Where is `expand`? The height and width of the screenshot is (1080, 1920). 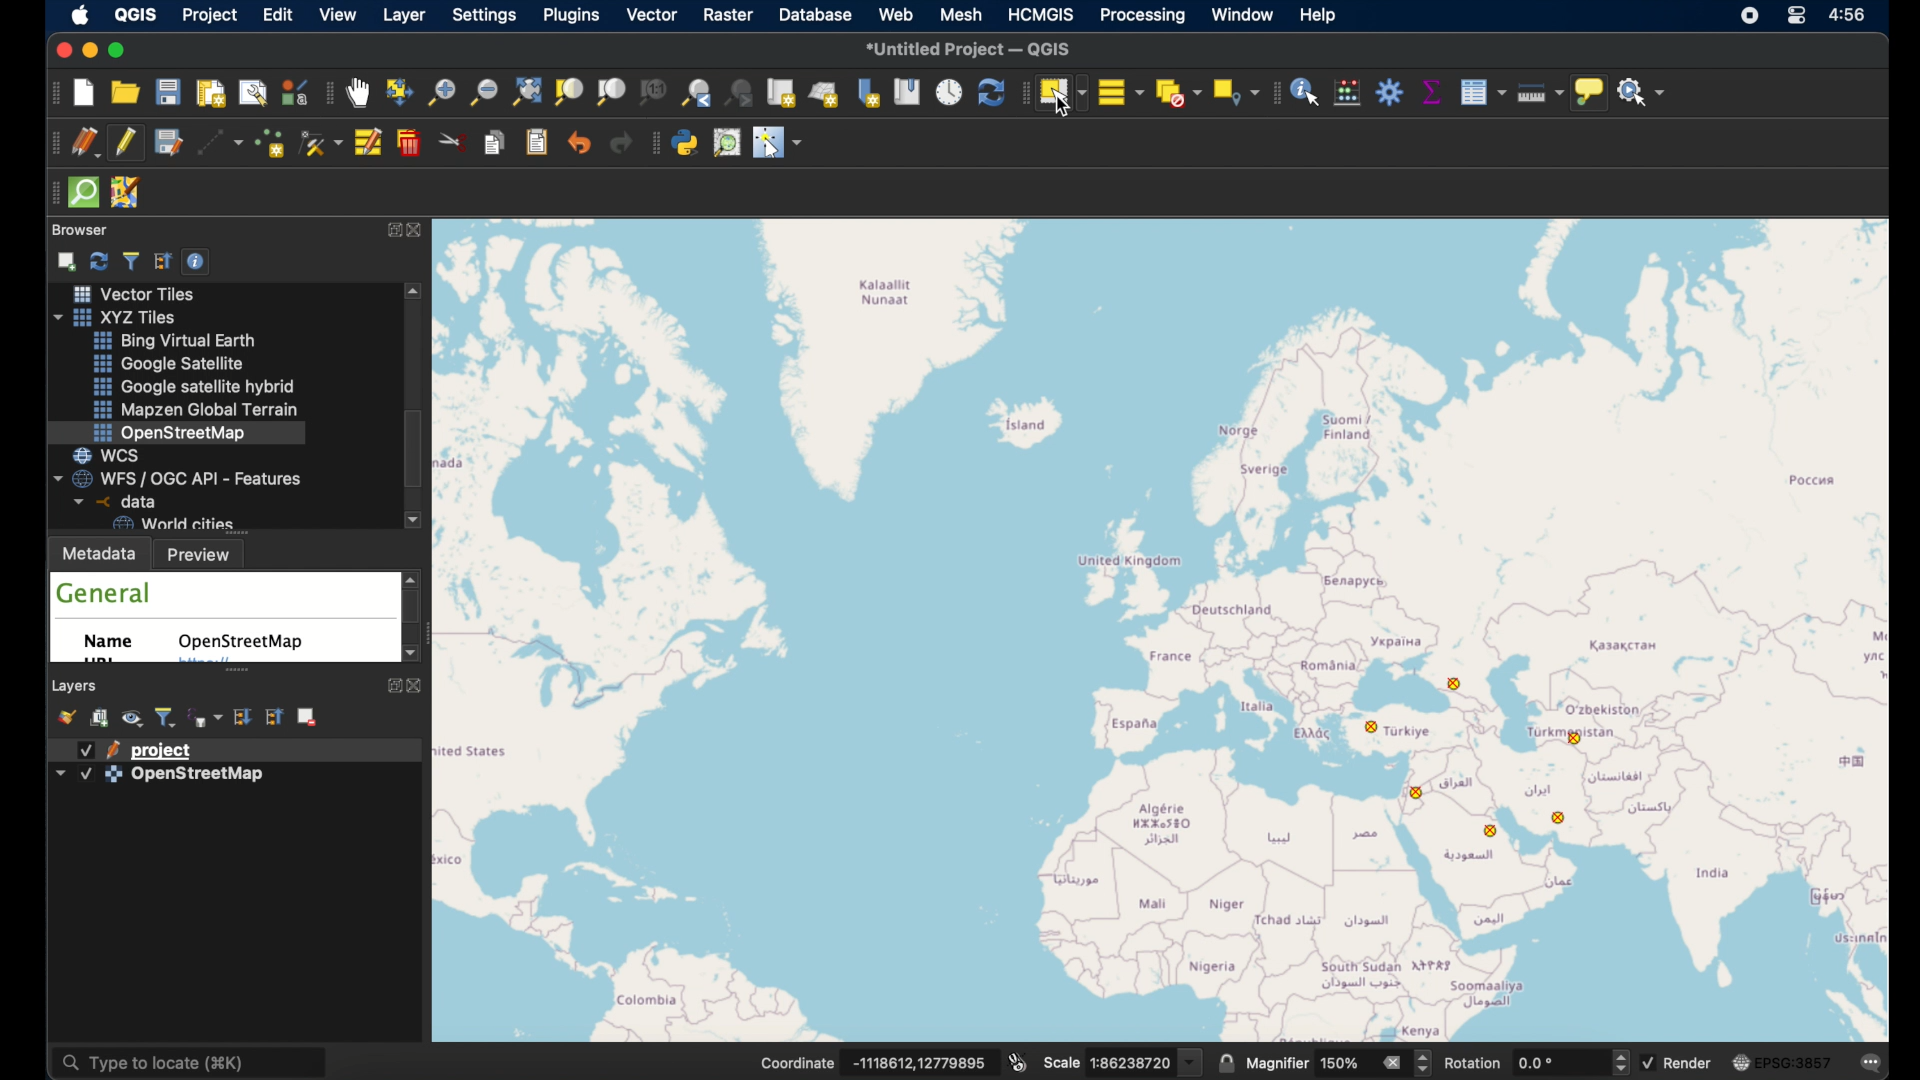 expand is located at coordinates (389, 230).